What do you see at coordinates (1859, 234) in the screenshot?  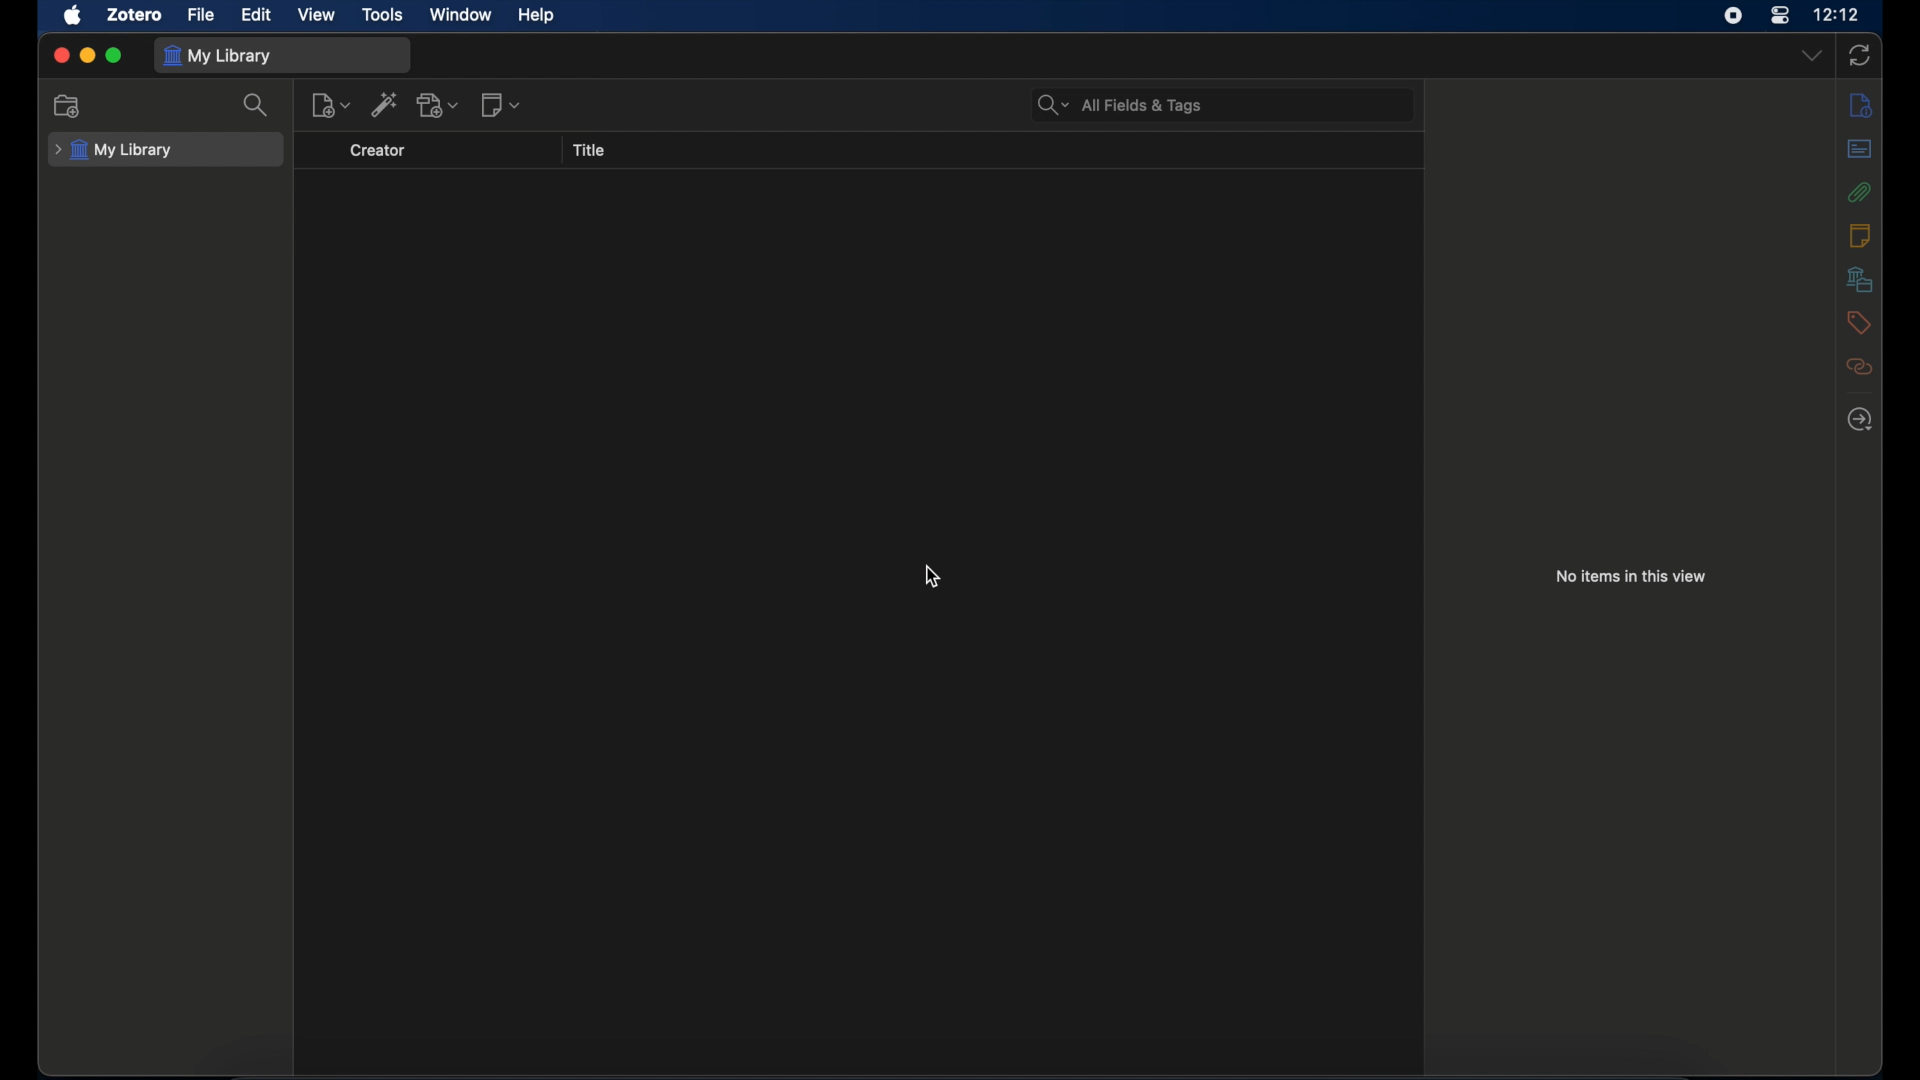 I see `notes` at bounding box center [1859, 234].